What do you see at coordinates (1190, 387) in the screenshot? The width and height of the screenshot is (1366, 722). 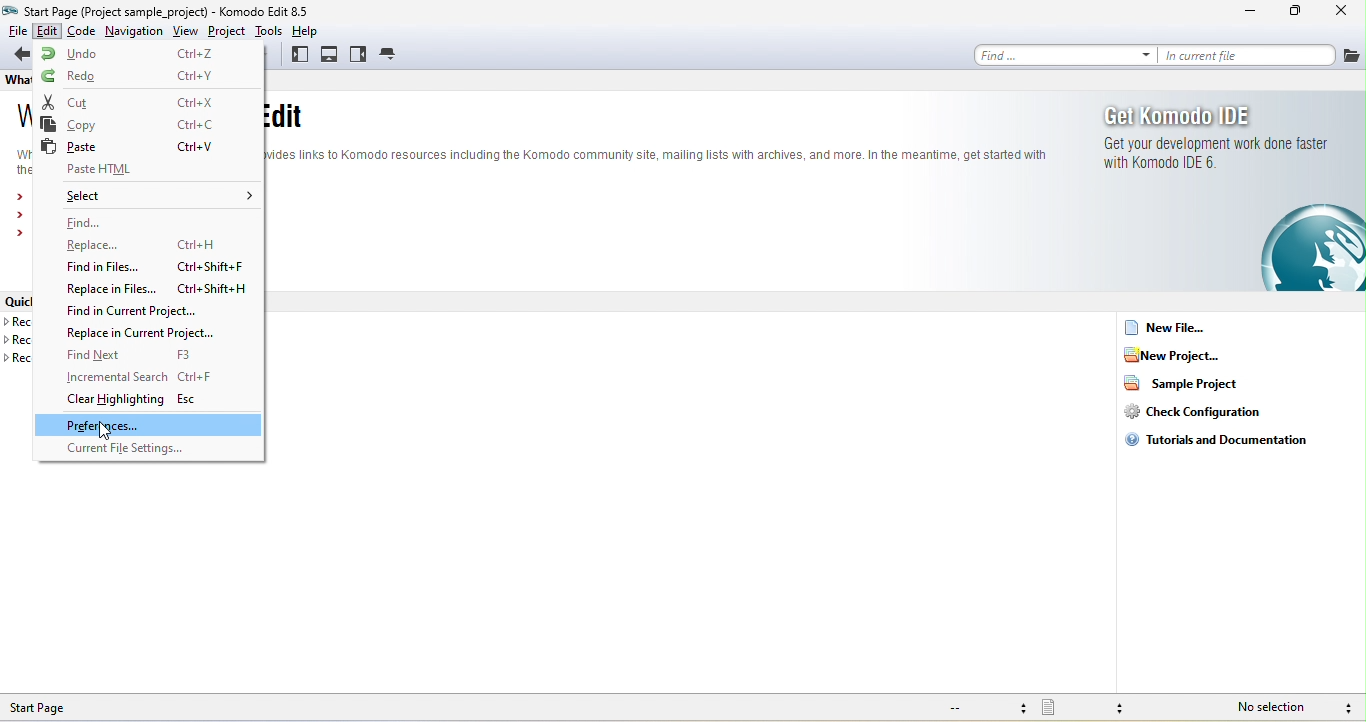 I see `sample project` at bounding box center [1190, 387].